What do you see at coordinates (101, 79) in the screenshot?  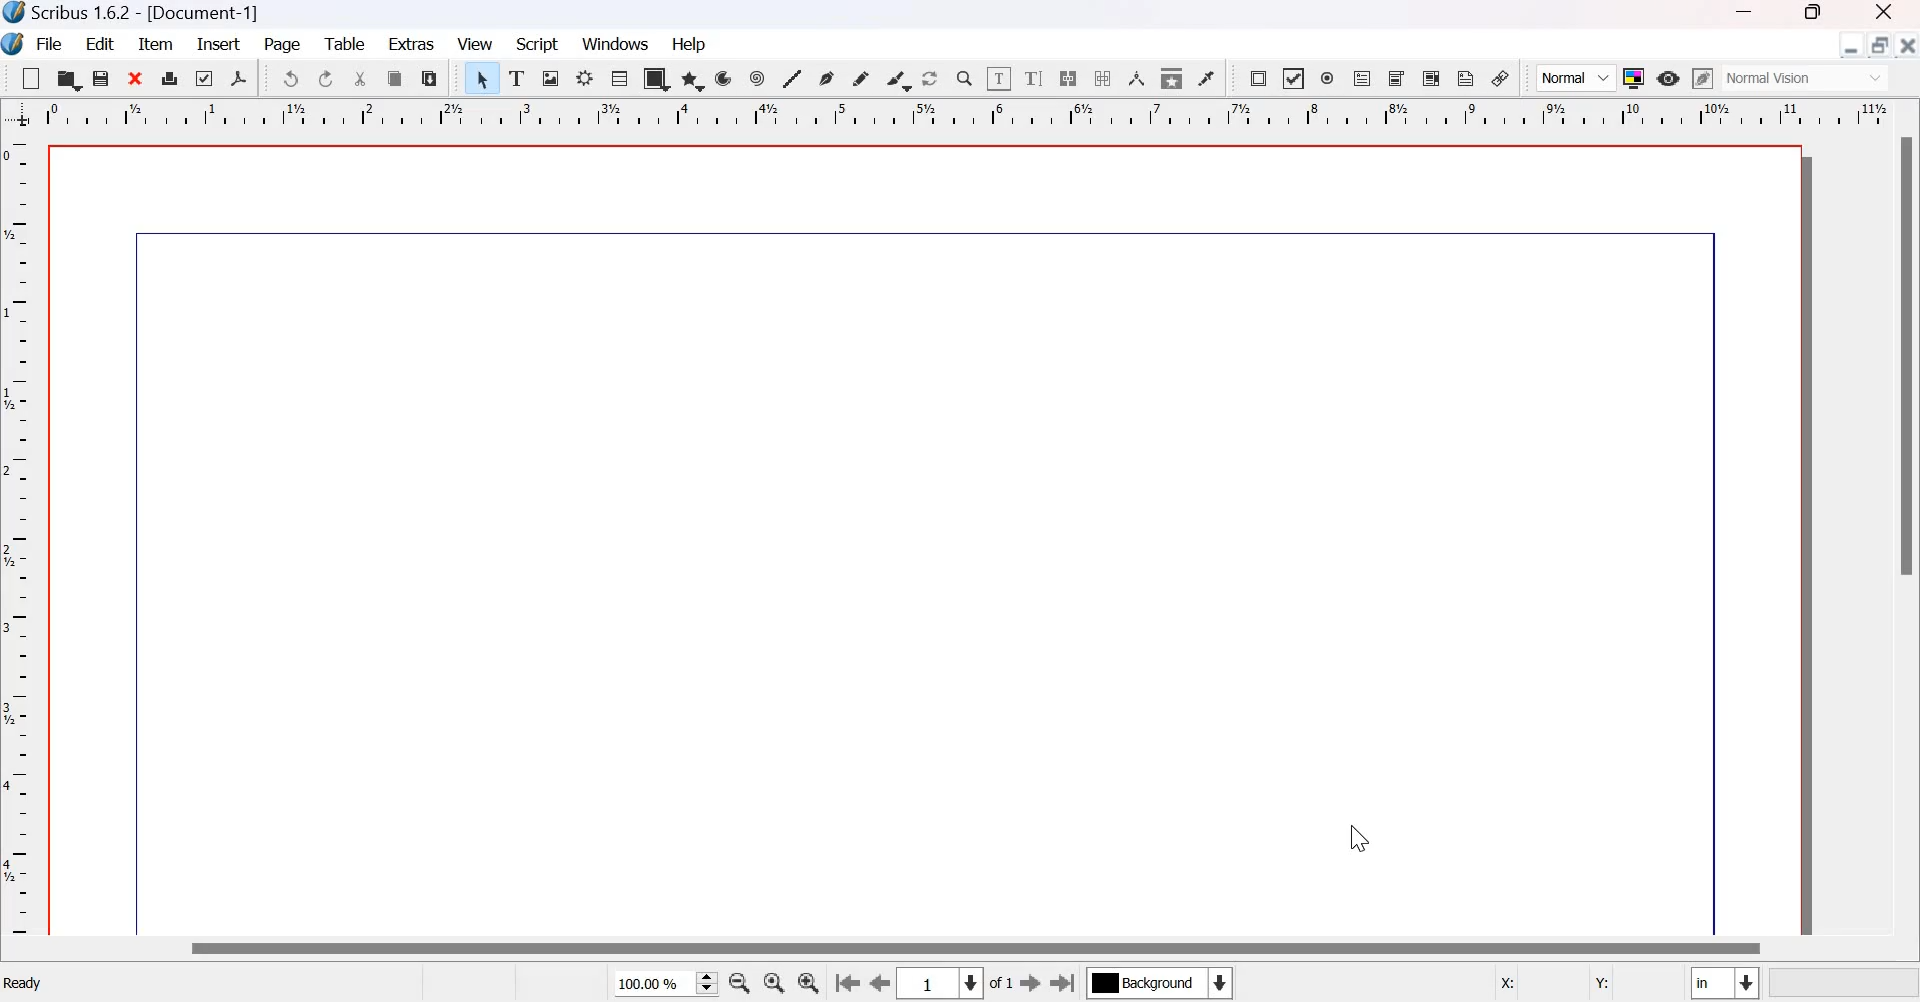 I see `save` at bounding box center [101, 79].